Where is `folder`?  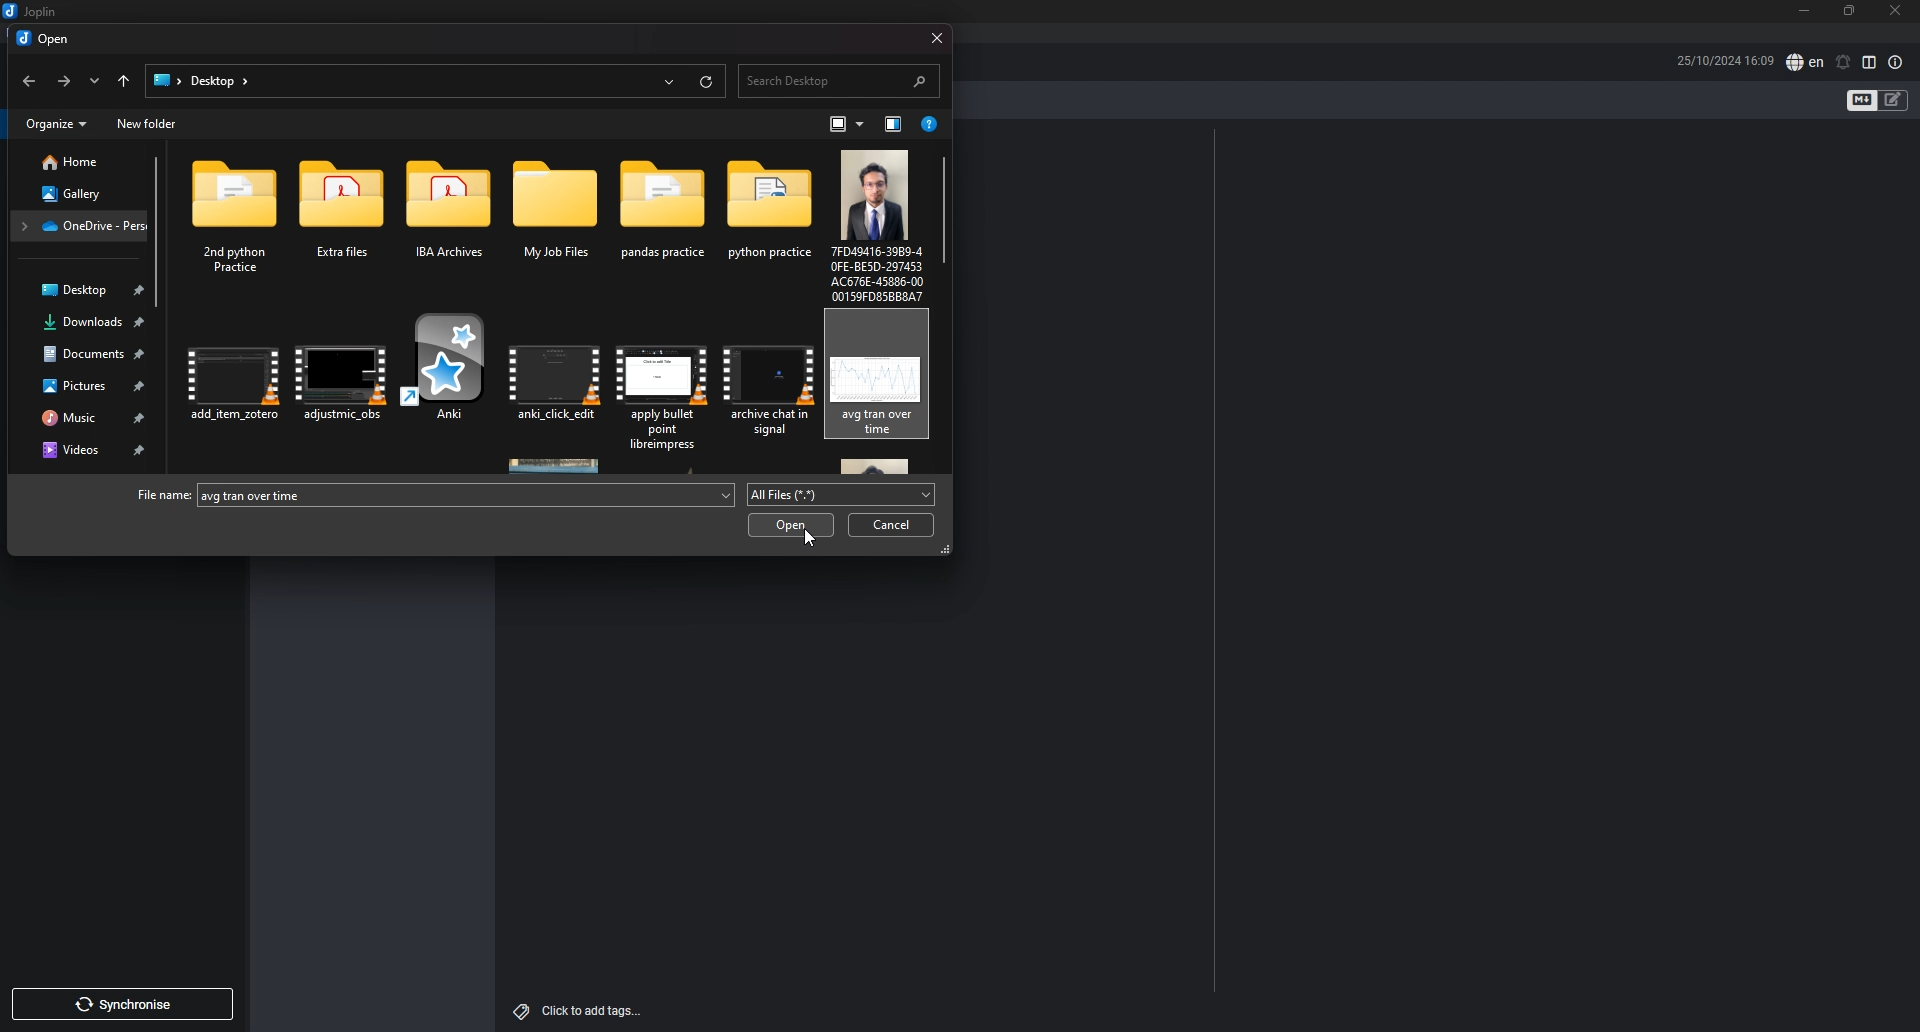 folder is located at coordinates (166, 79).